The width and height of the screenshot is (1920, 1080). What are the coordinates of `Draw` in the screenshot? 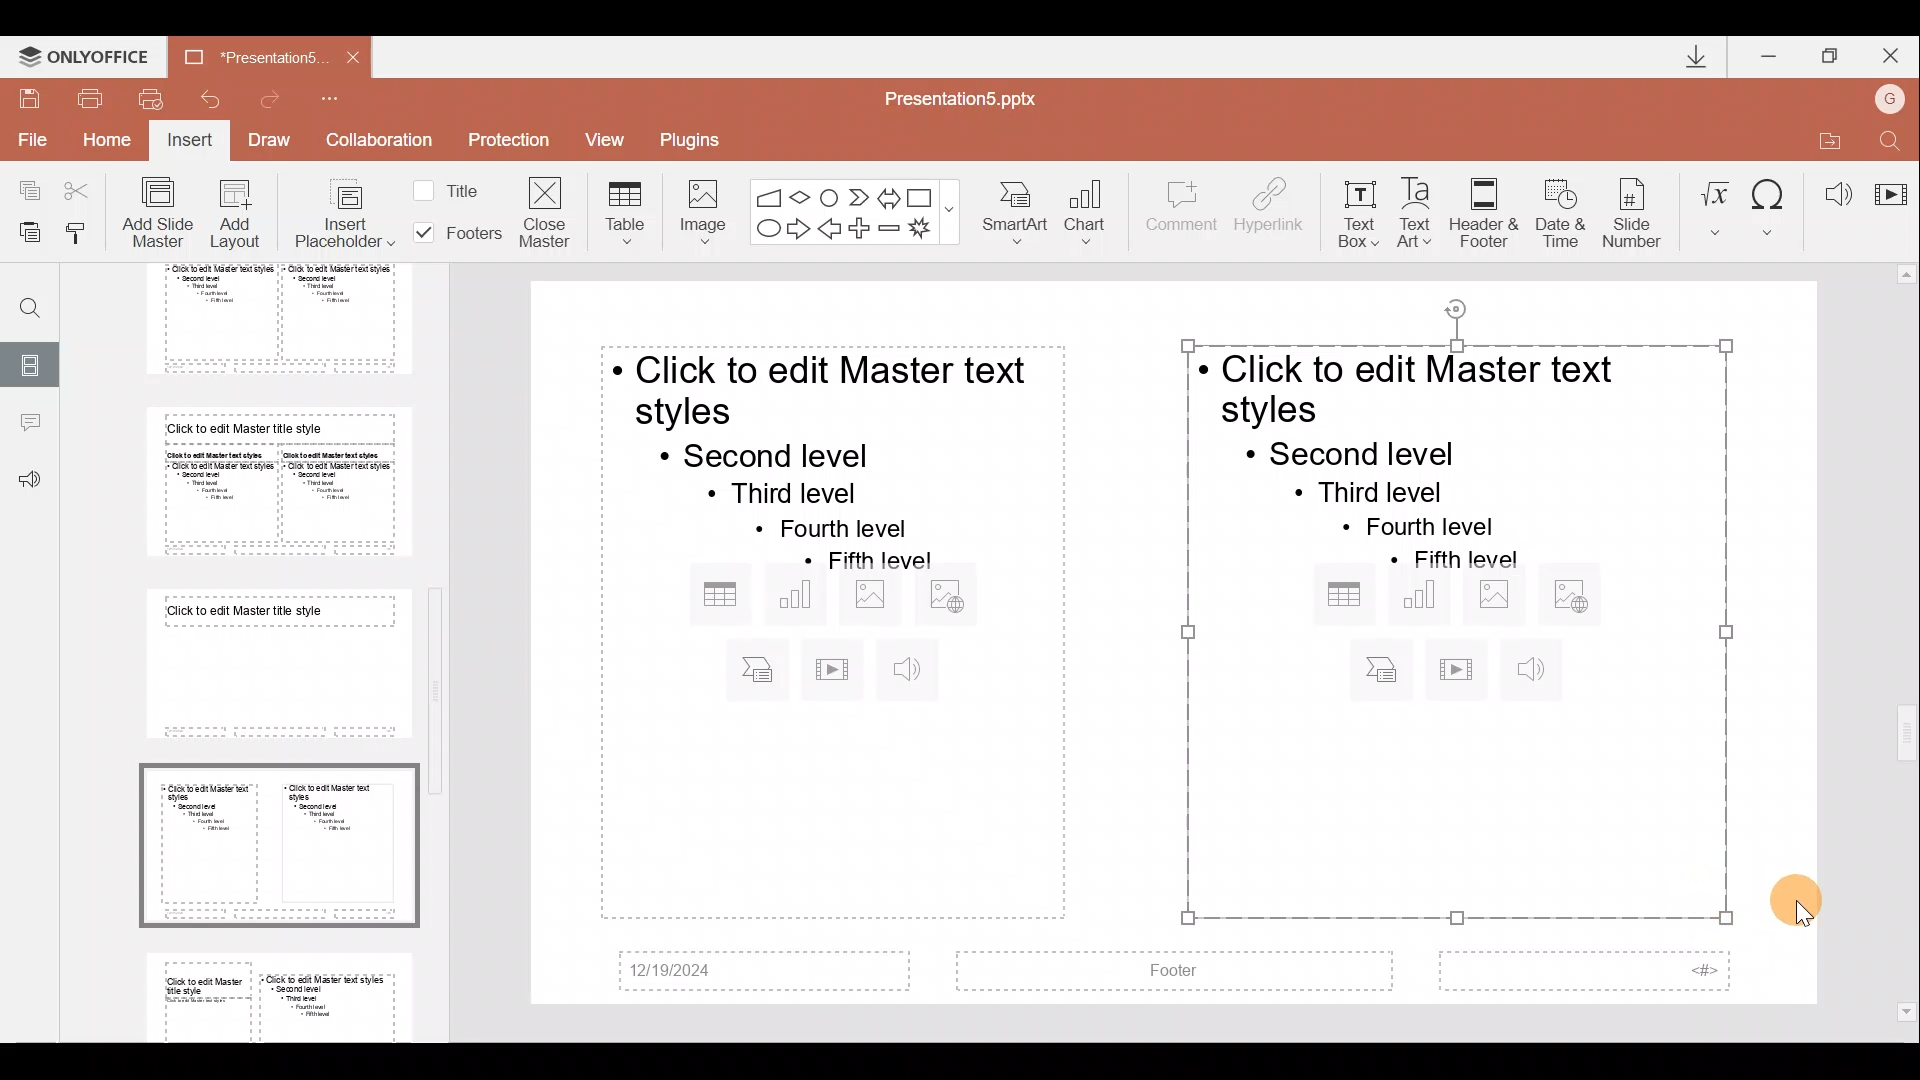 It's located at (276, 142).